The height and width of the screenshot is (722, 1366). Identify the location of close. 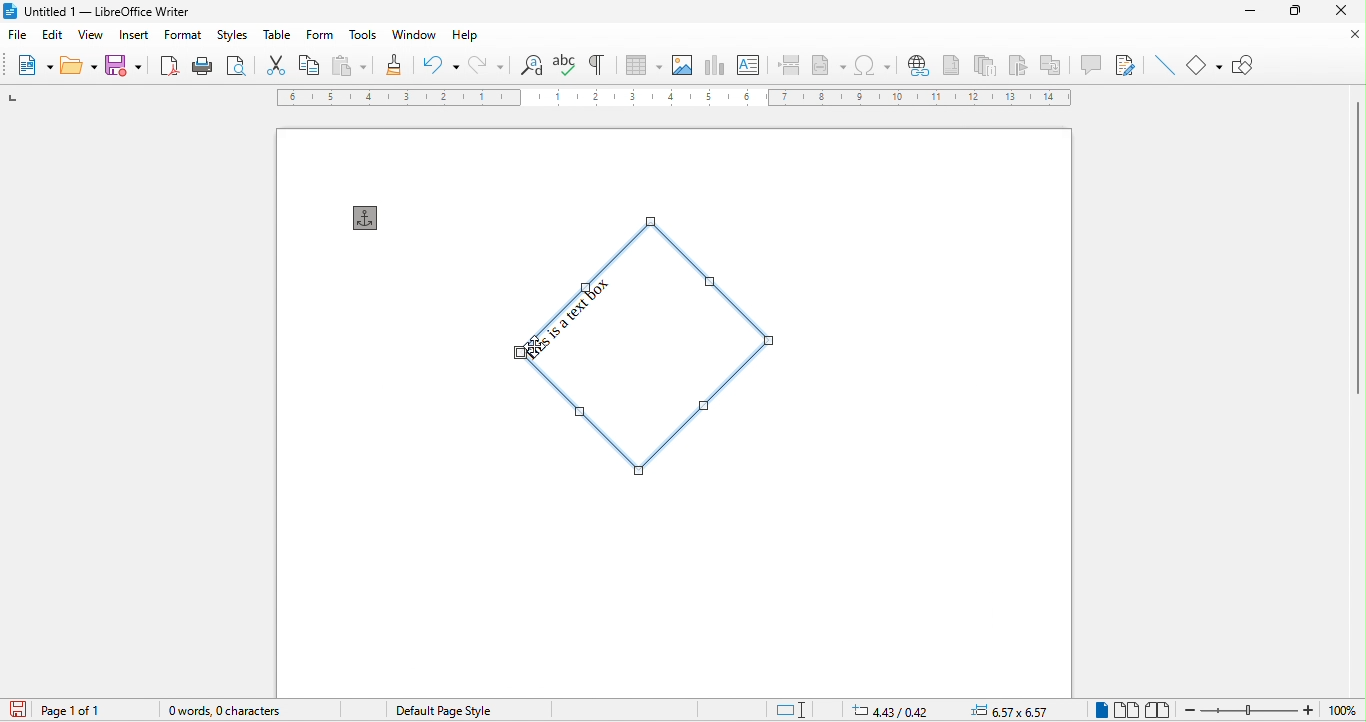
(1343, 11).